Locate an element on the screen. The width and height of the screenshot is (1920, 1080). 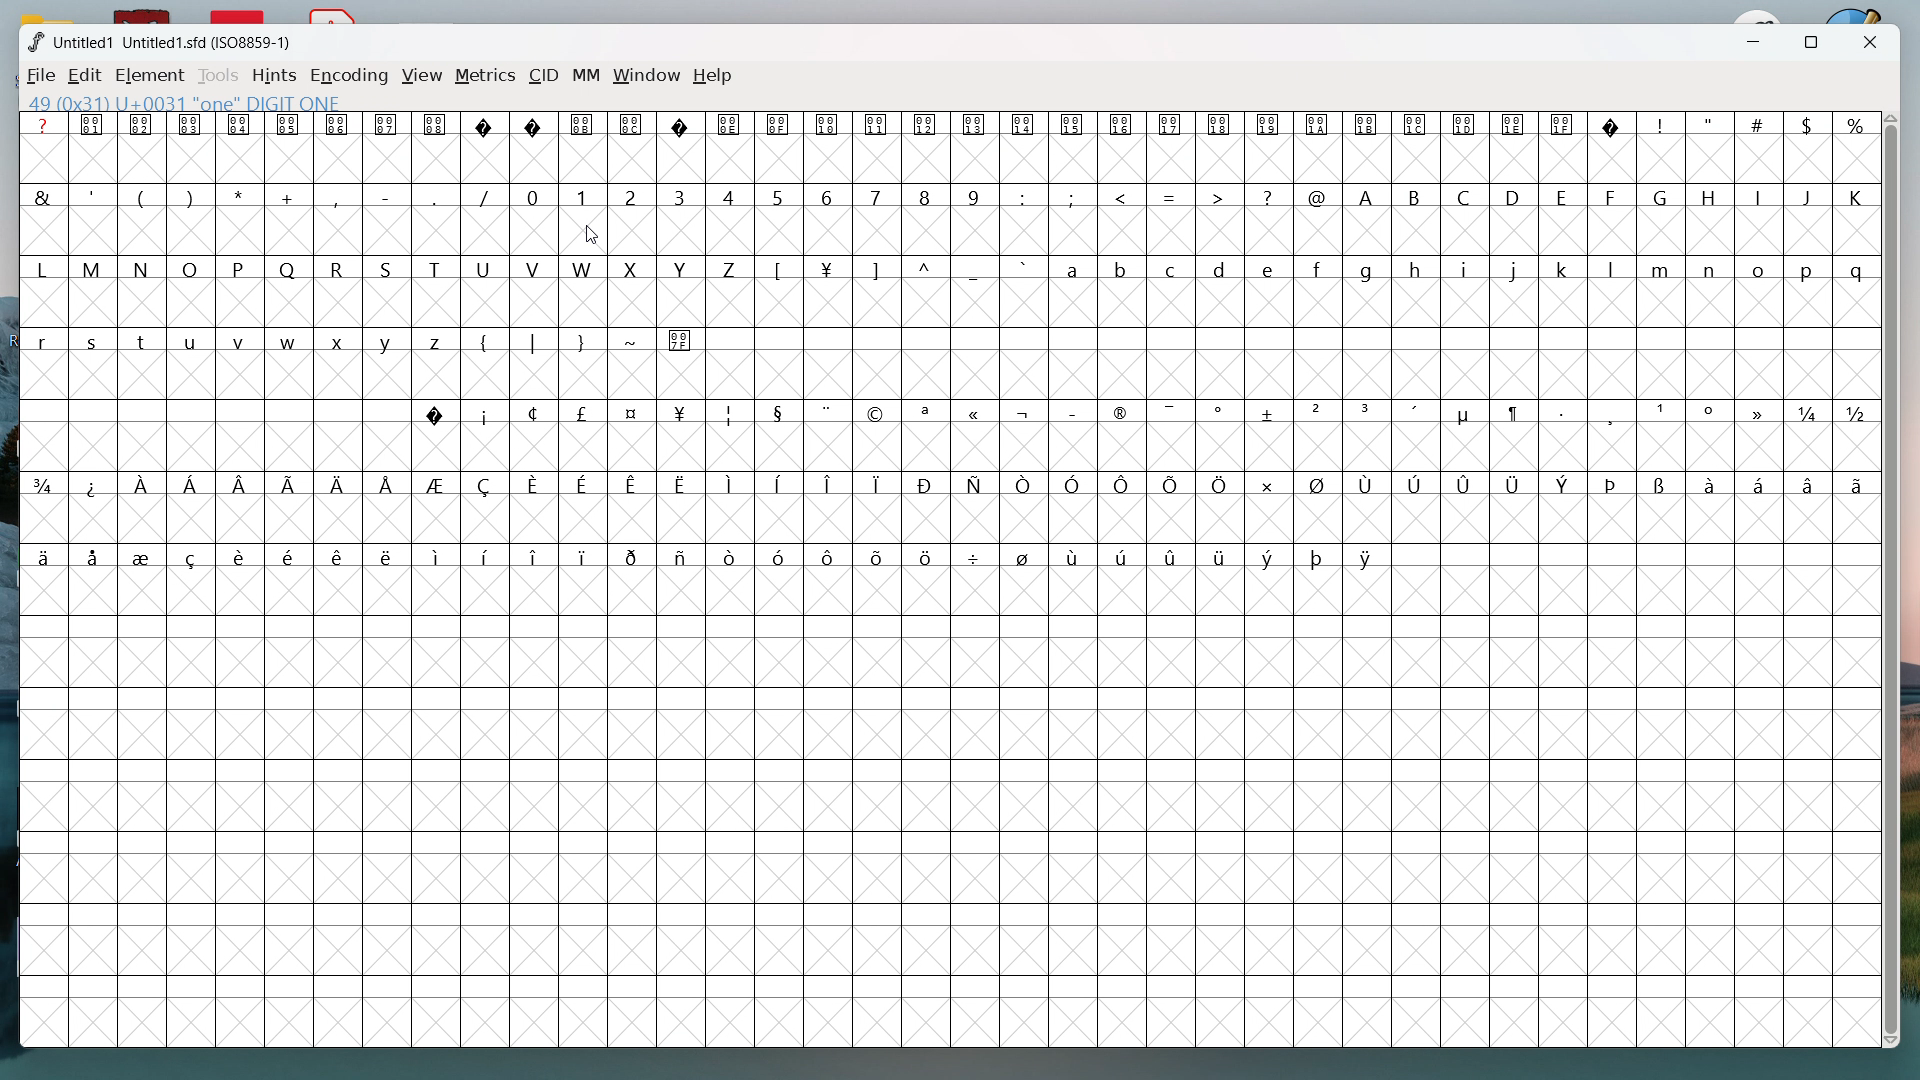
symbol is located at coordinates (290, 485).